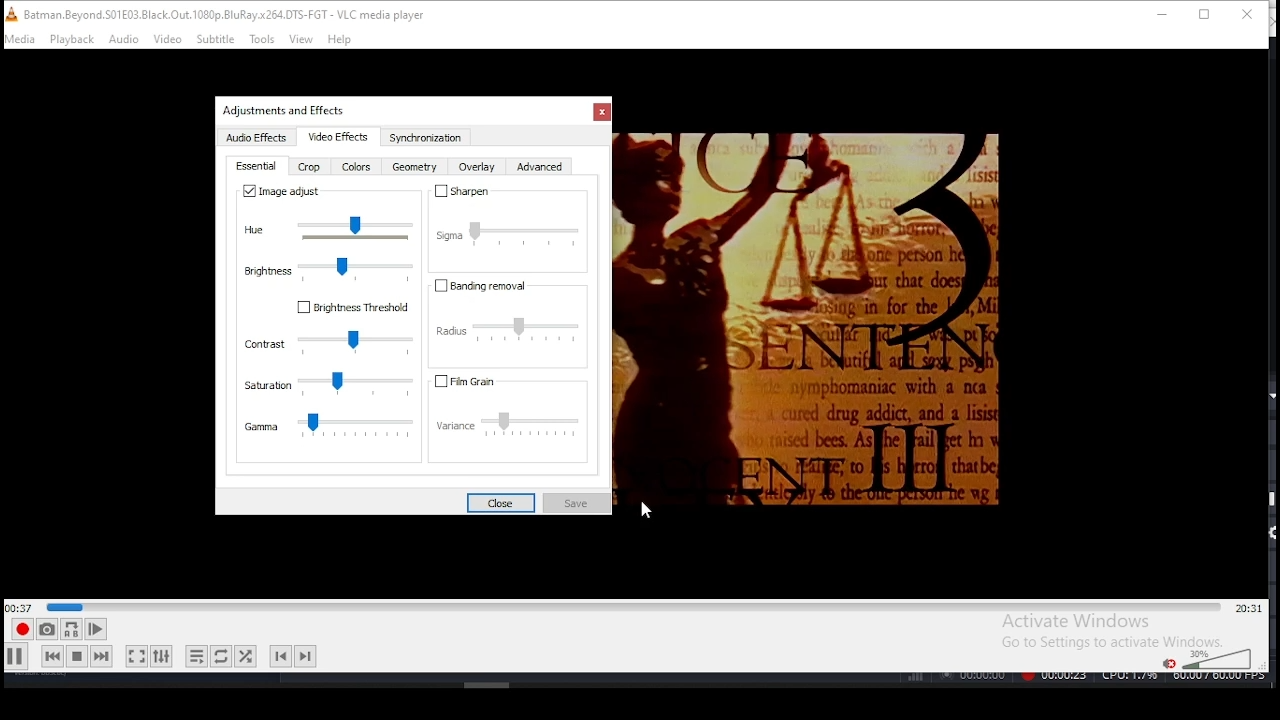  What do you see at coordinates (513, 329) in the screenshot?
I see `radius settings slider` at bounding box center [513, 329].